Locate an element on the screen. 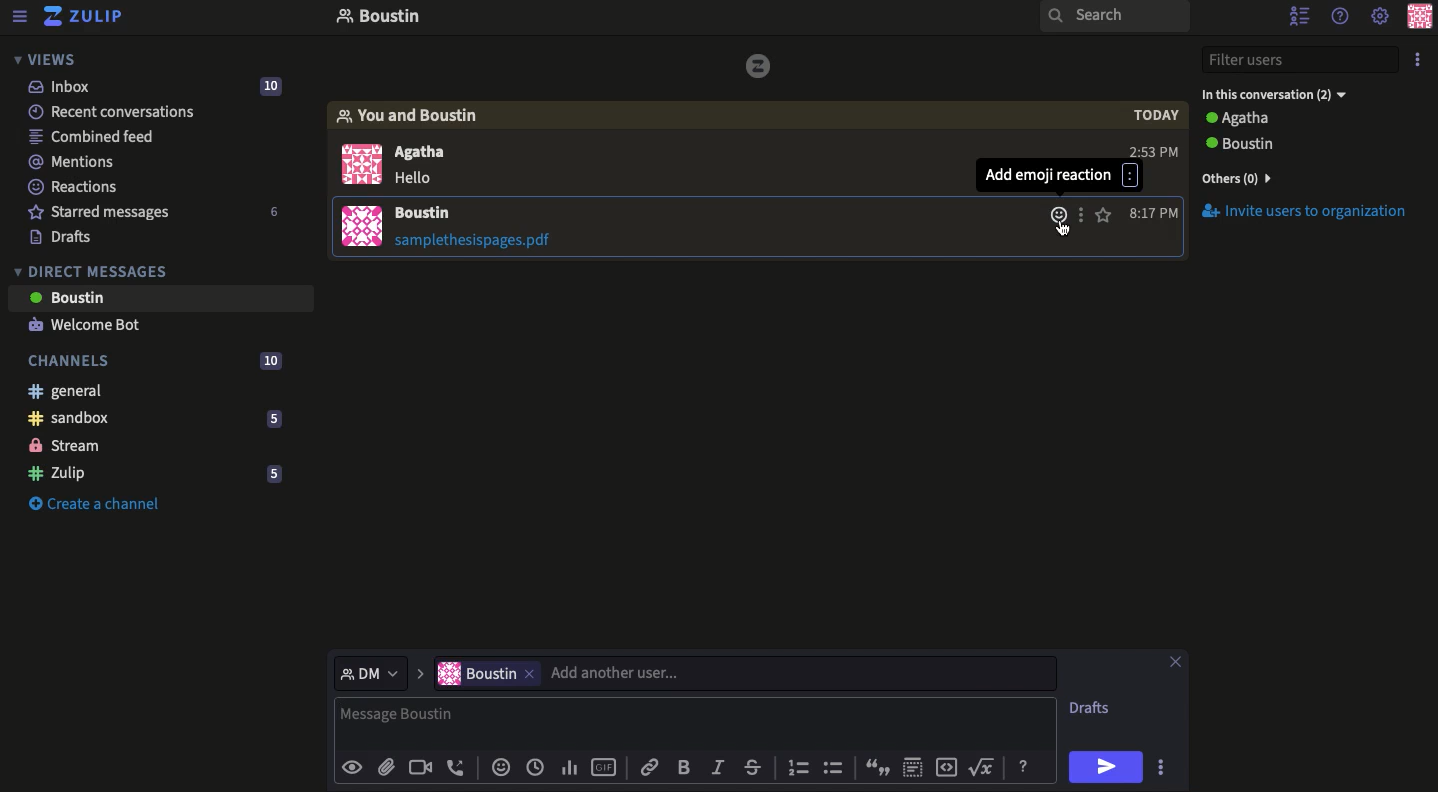 This screenshot has height=792, width=1438. Audio call is located at coordinates (458, 766).